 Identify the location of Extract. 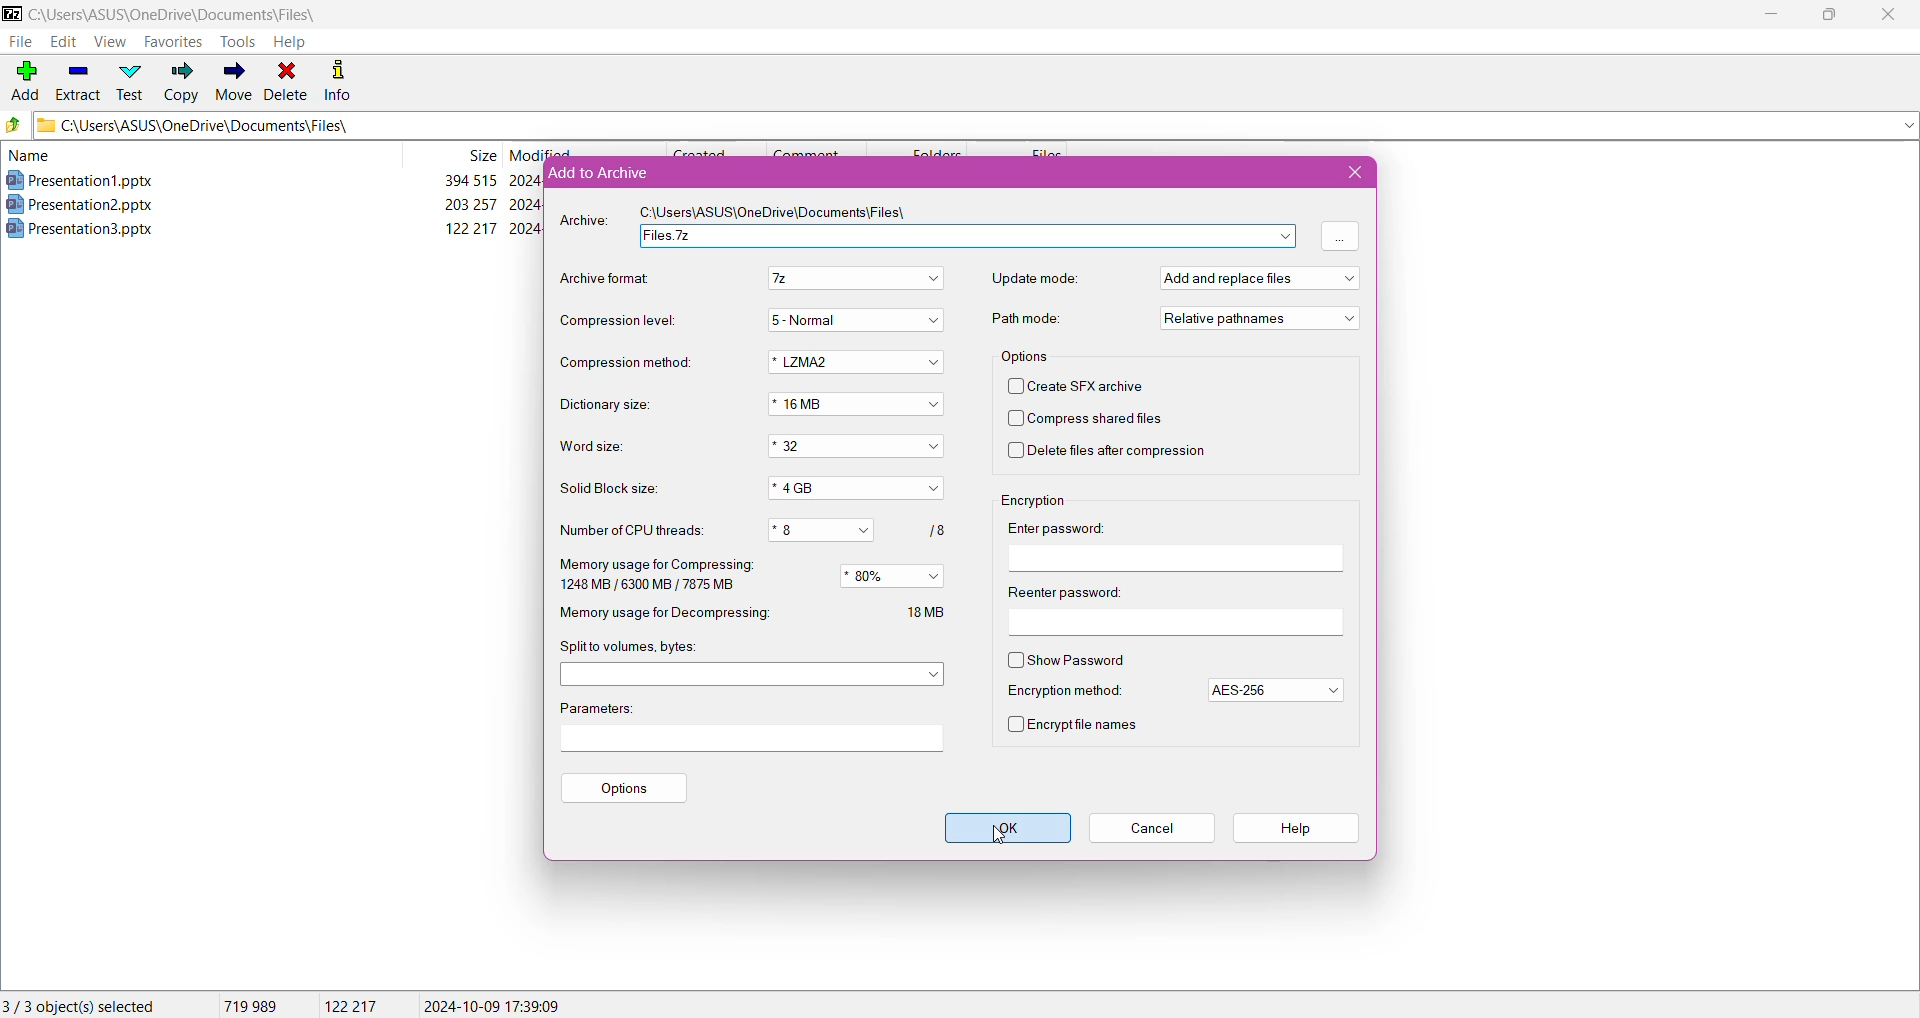
(77, 78).